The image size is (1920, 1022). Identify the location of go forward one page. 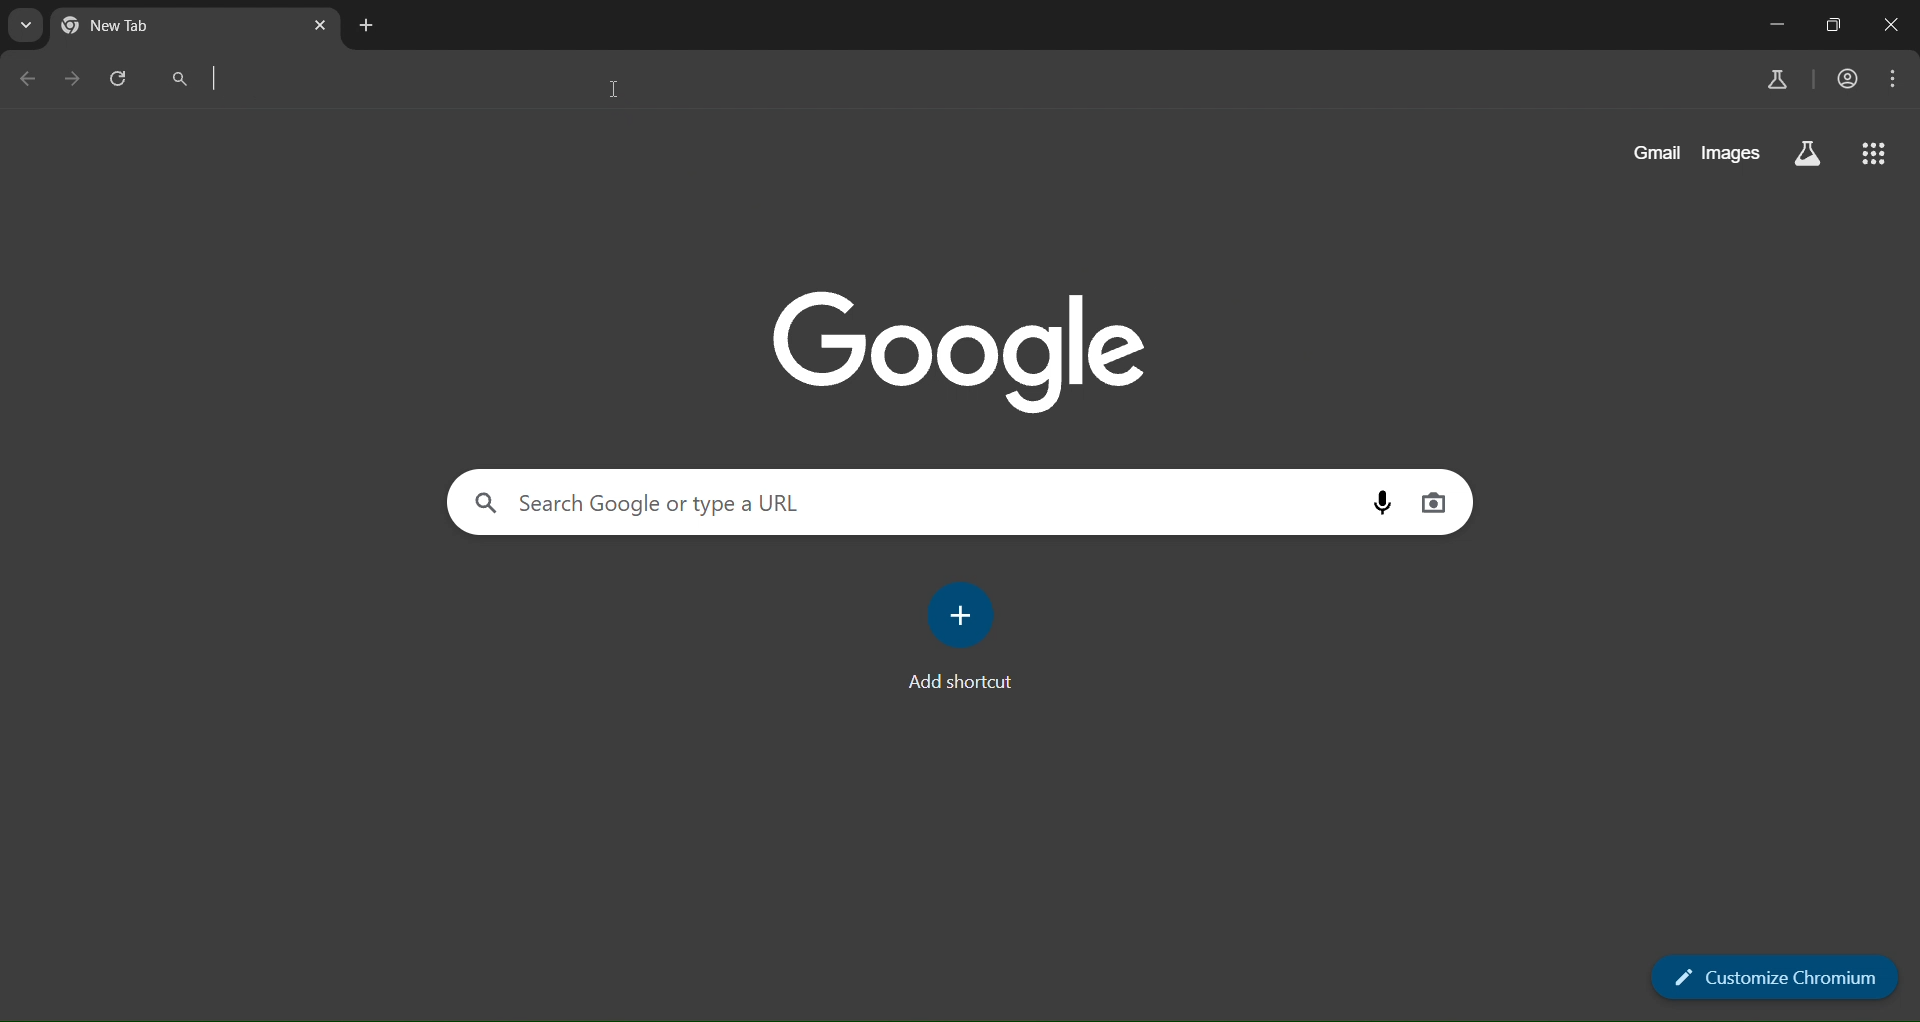
(73, 80).